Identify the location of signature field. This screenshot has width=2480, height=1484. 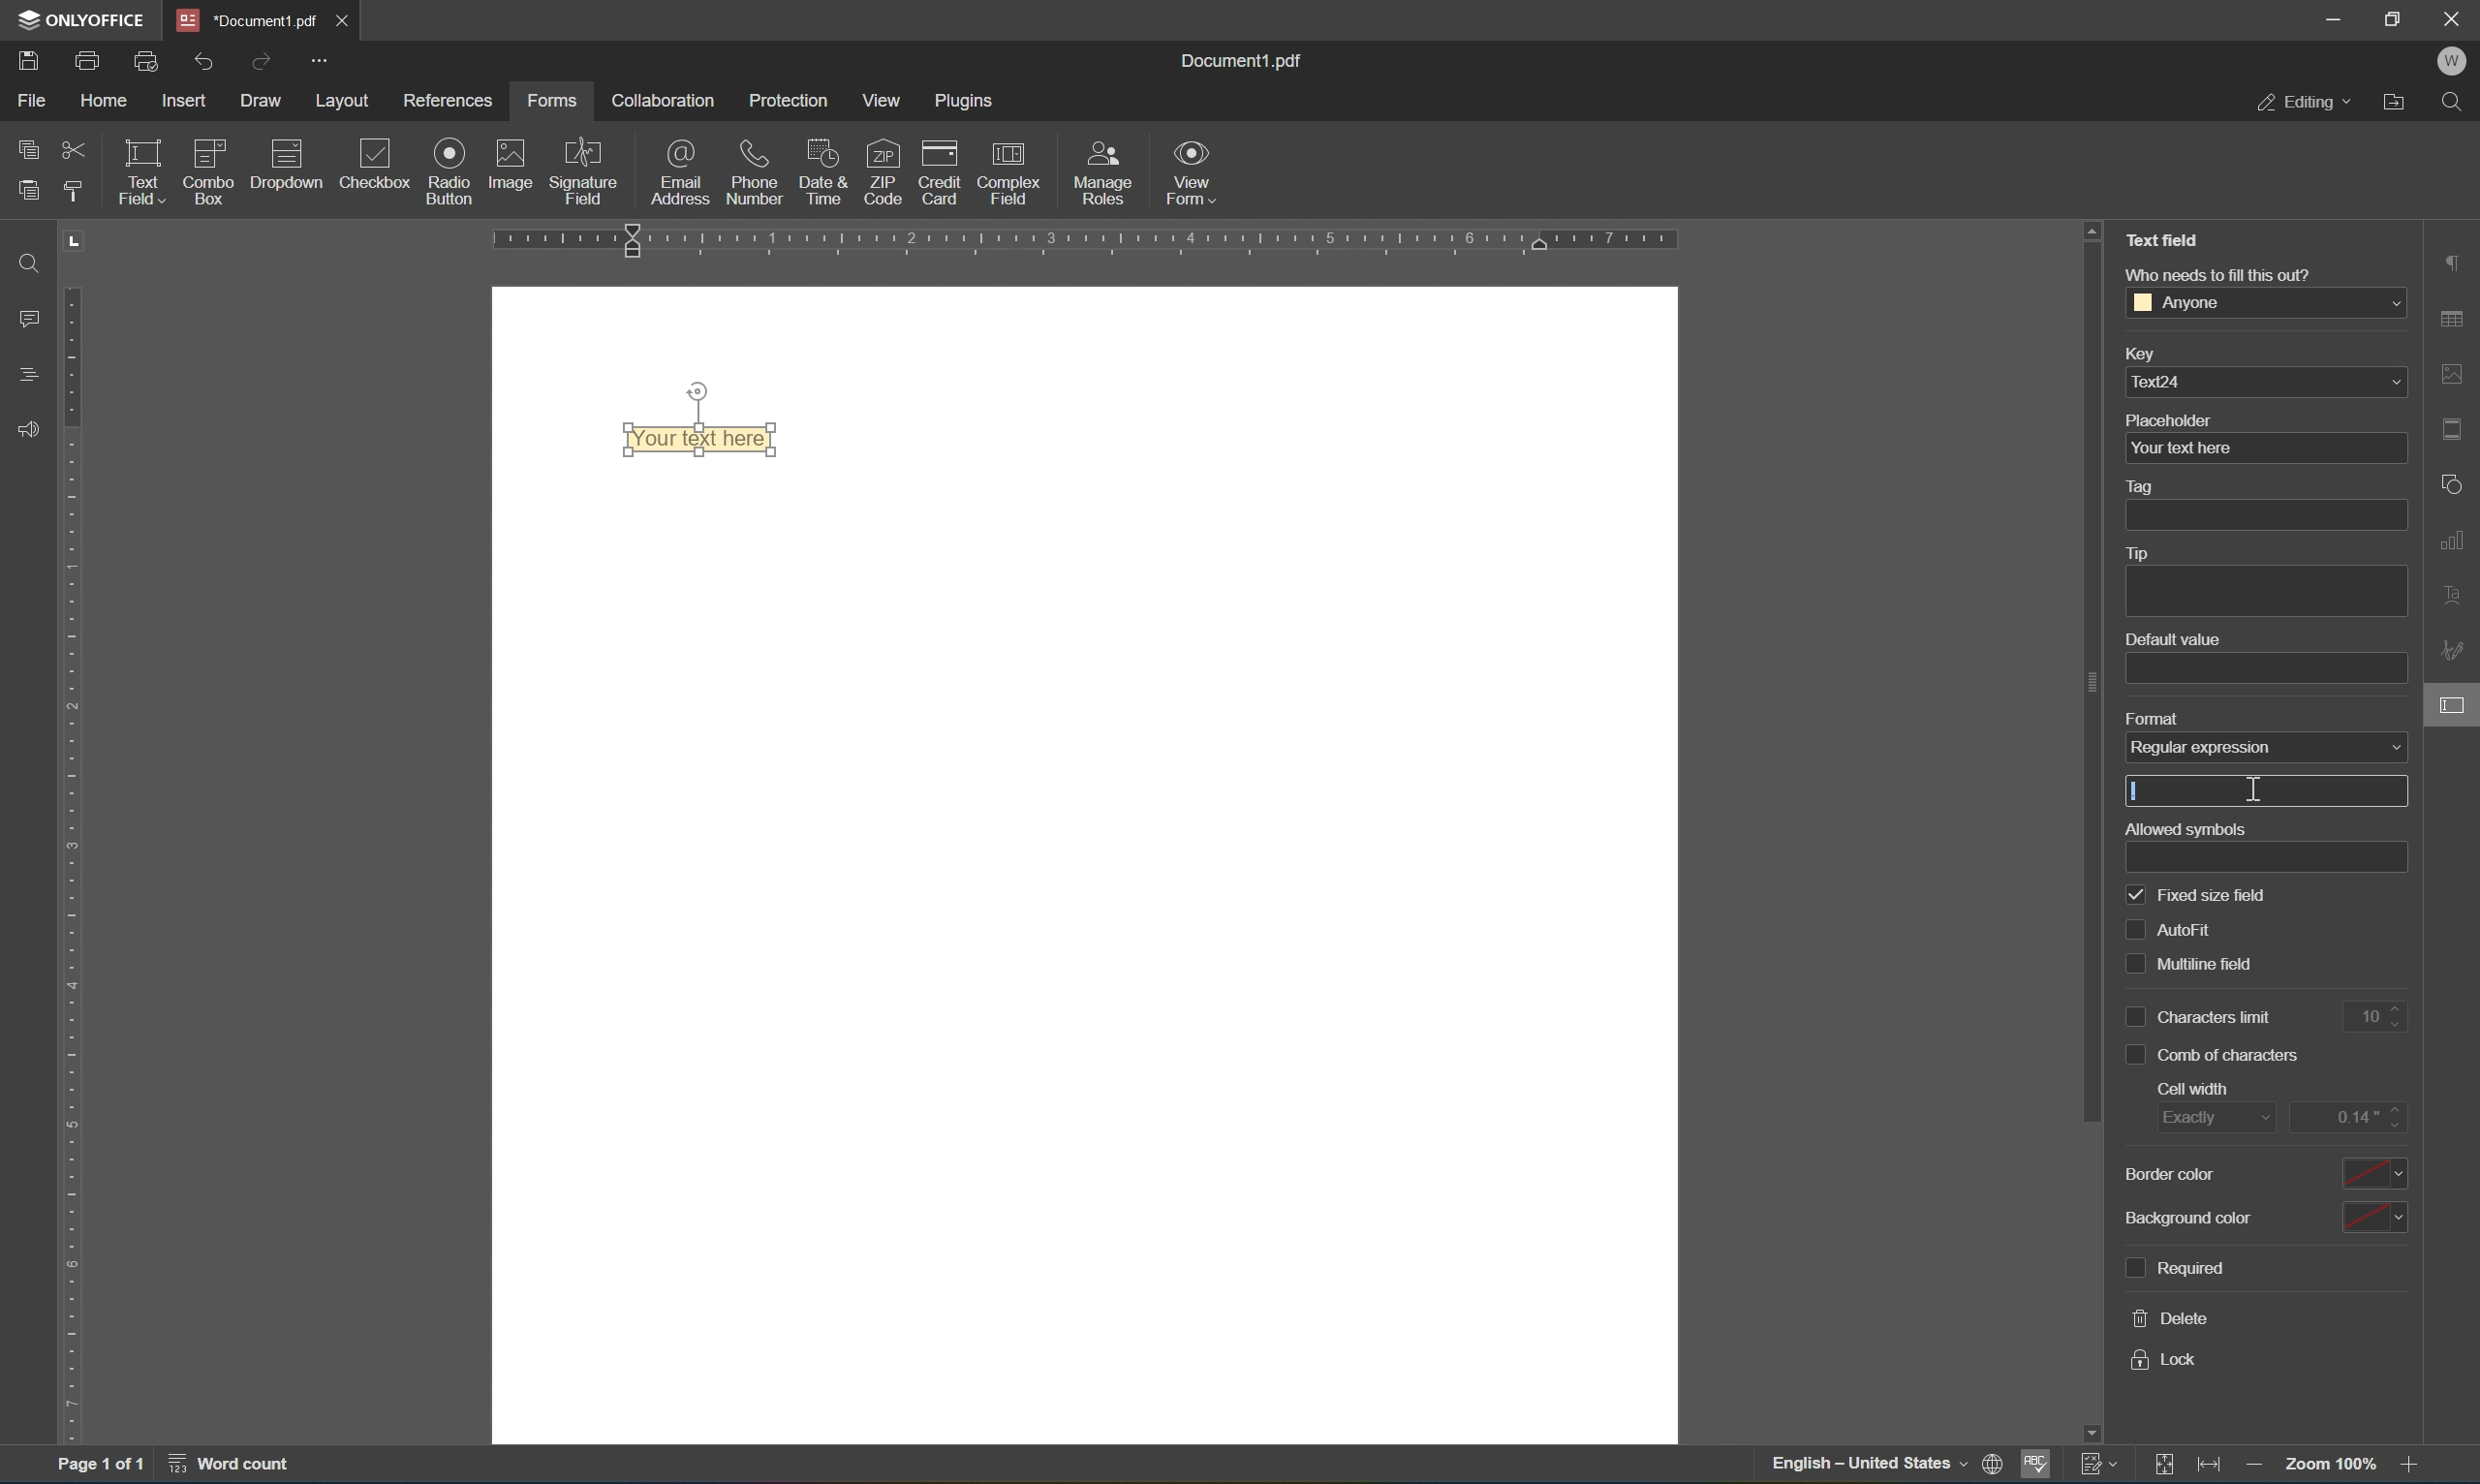
(585, 171).